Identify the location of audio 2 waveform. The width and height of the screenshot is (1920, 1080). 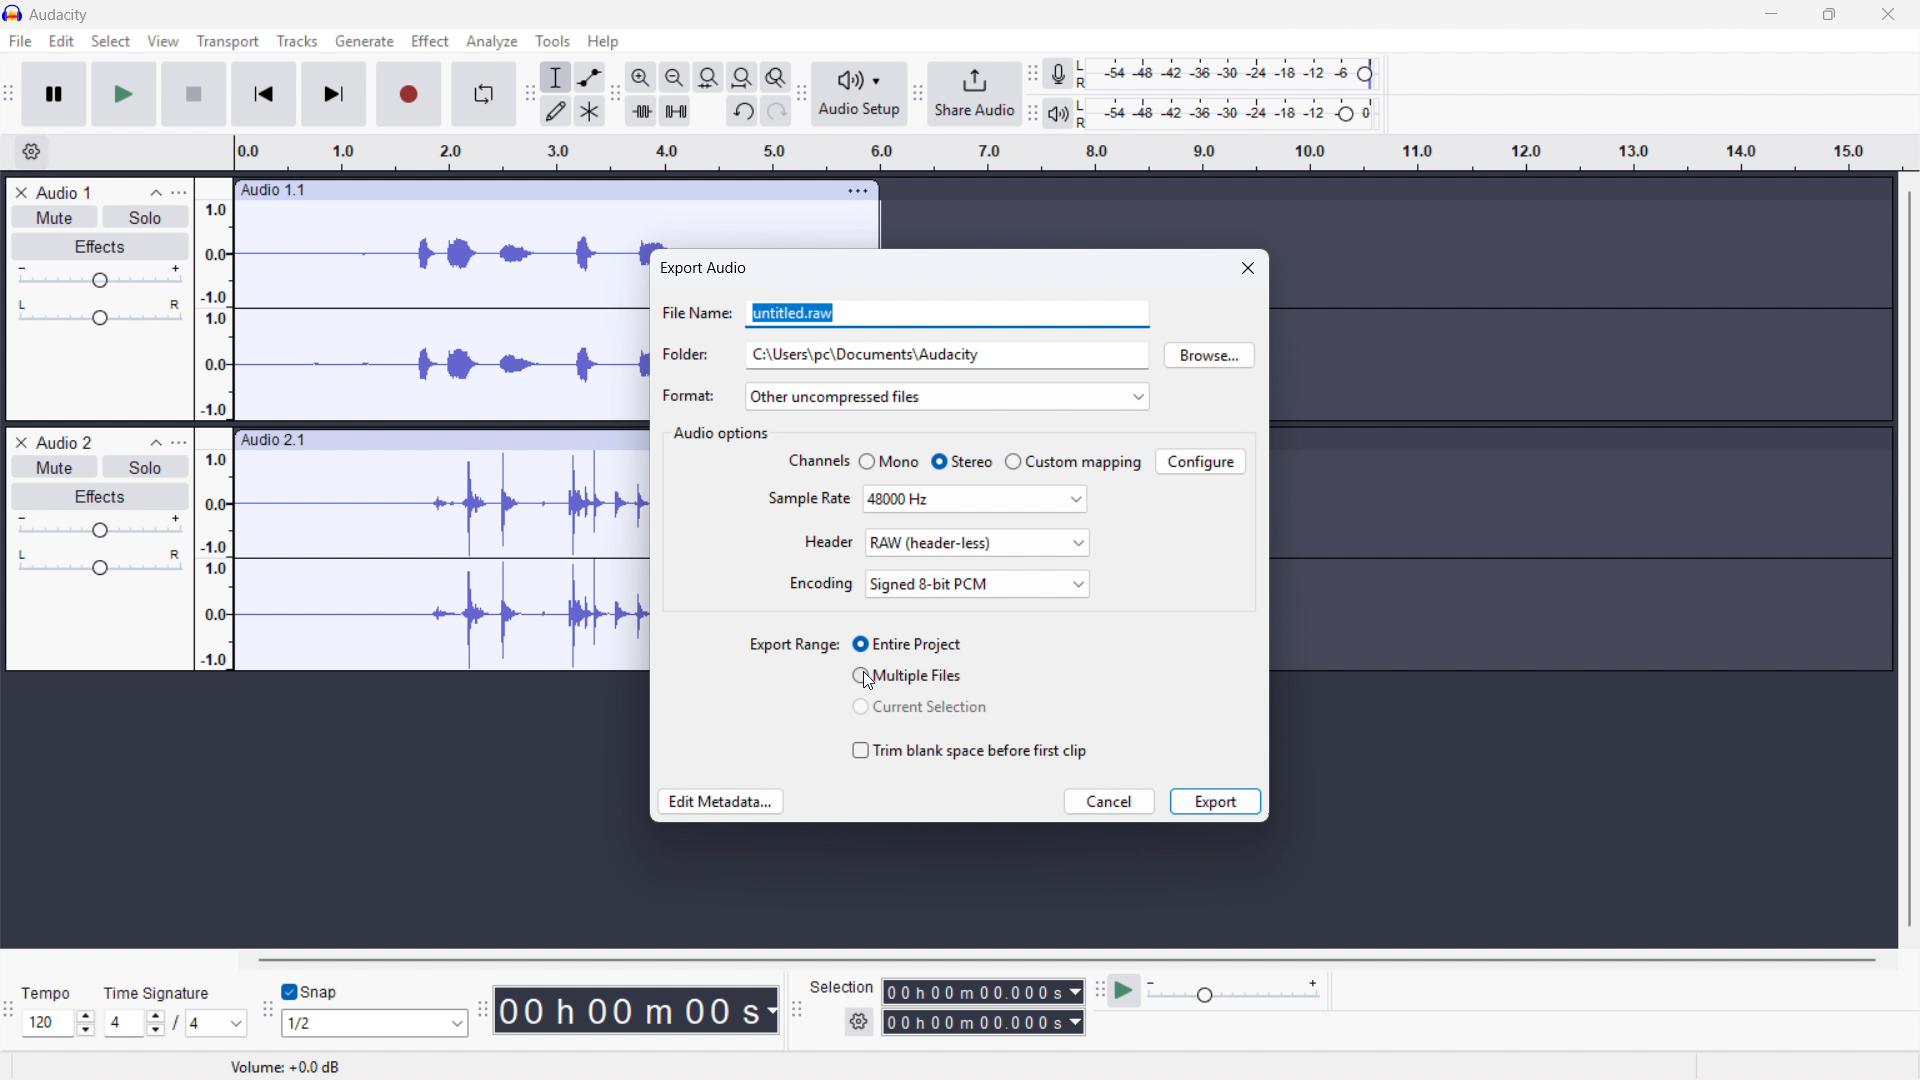
(441, 562).